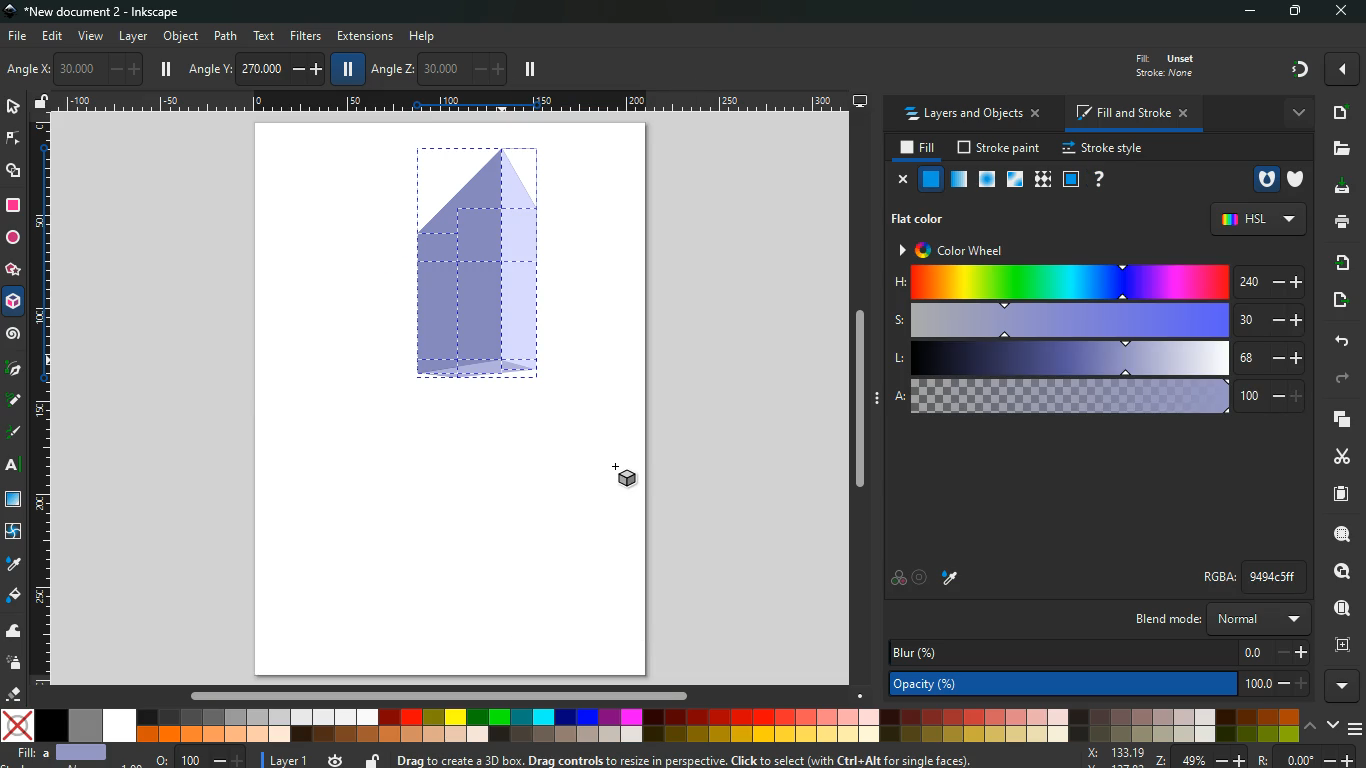 This screenshot has height=768, width=1366. What do you see at coordinates (336, 756) in the screenshot?
I see `time` at bounding box center [336, 756].